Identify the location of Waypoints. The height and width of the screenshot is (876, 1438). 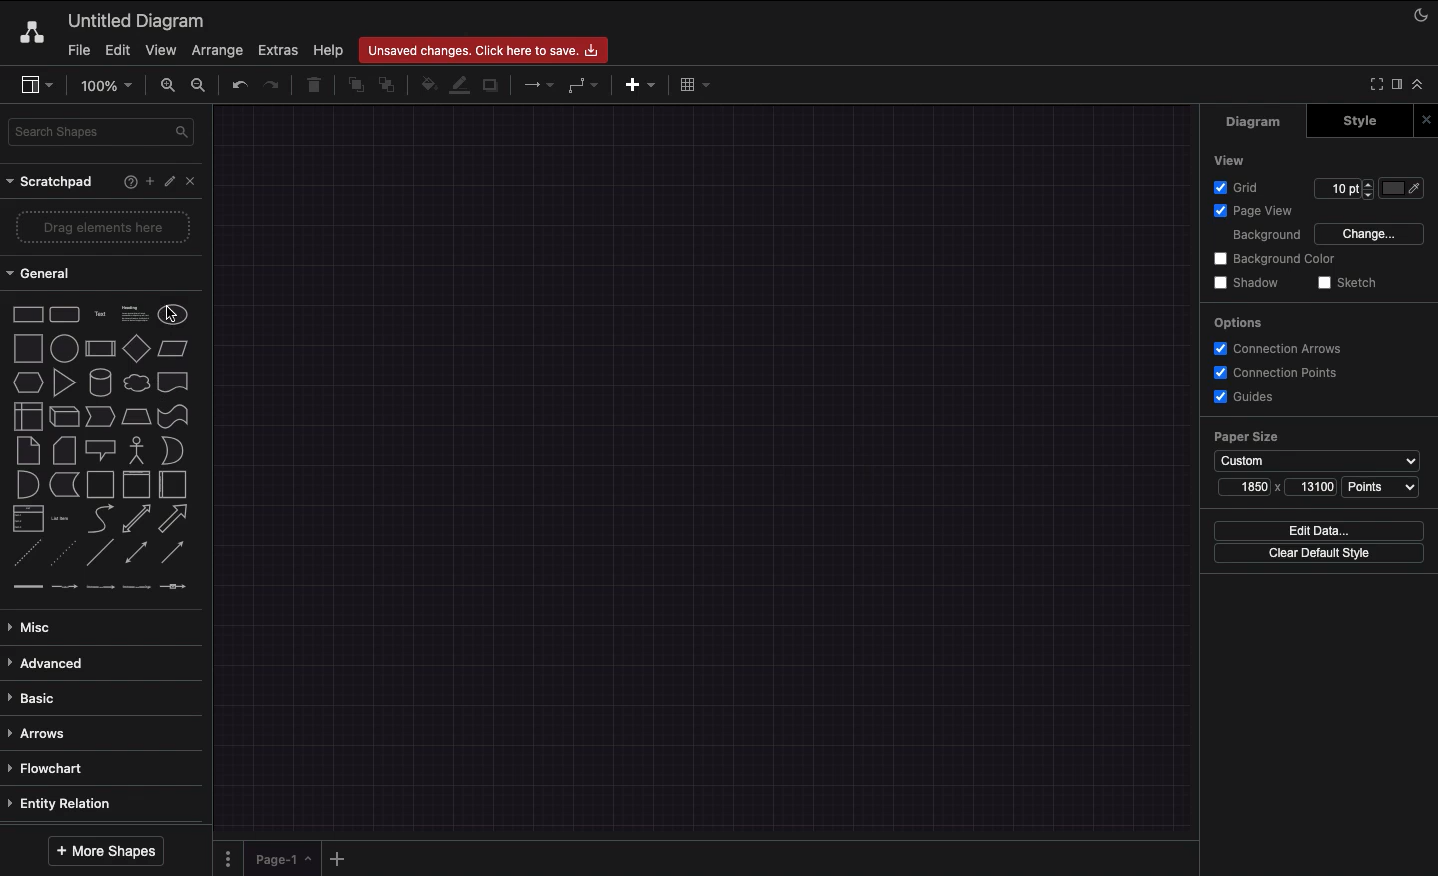
(584, 87).